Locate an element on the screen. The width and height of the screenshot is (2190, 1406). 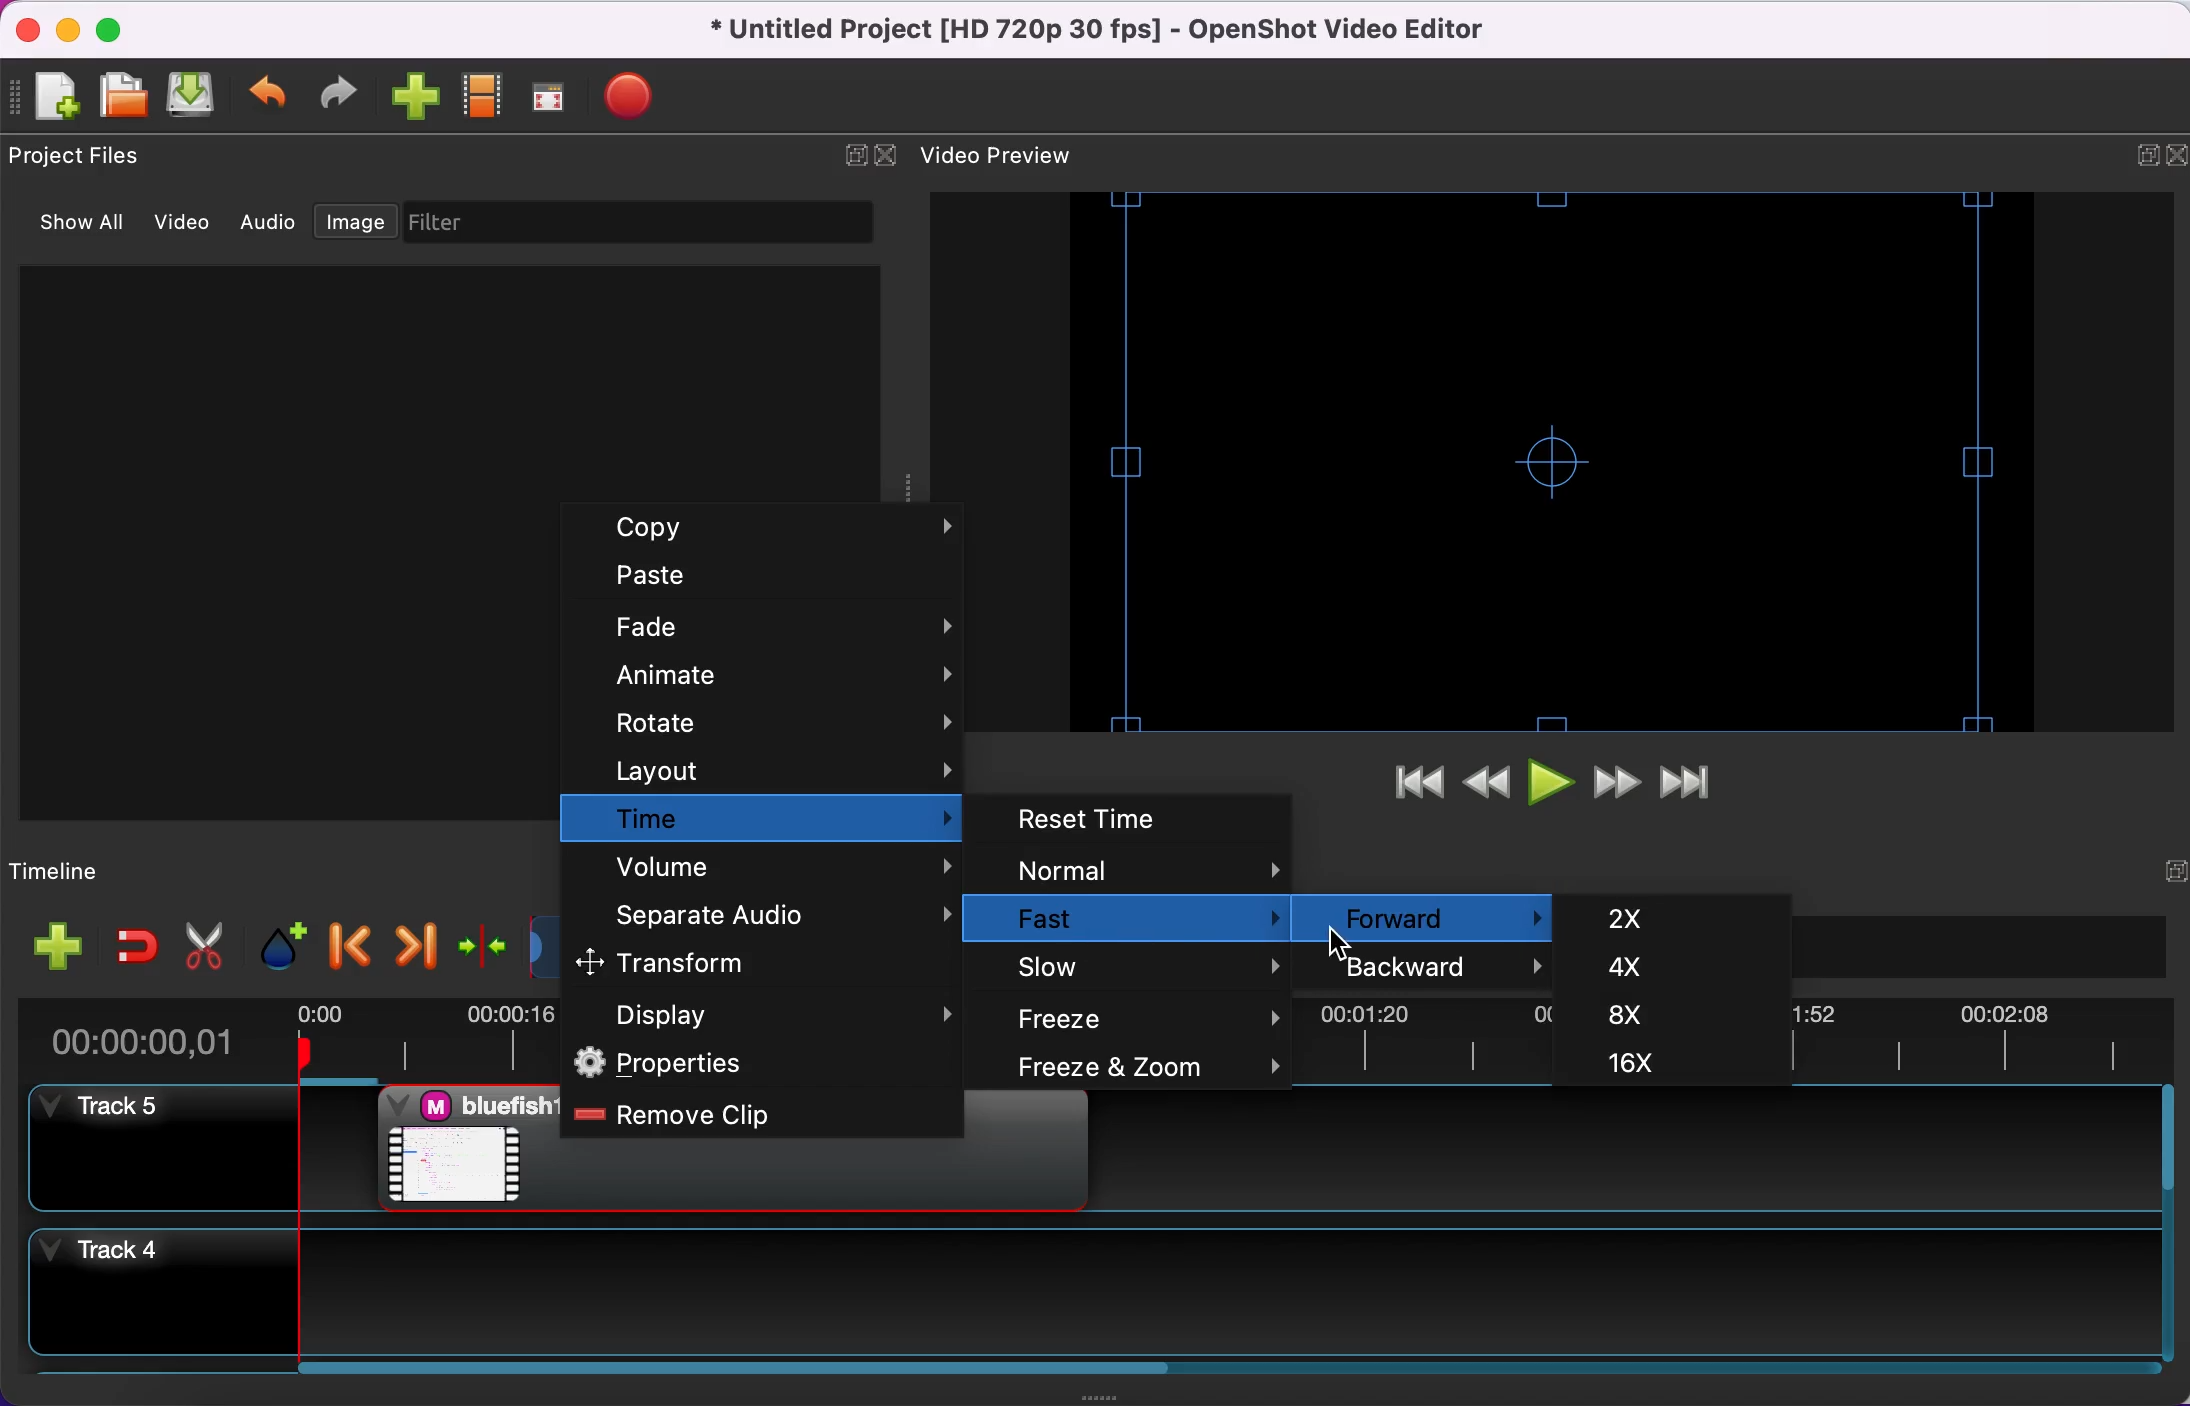
backward is located at coordinates (1434, 968).